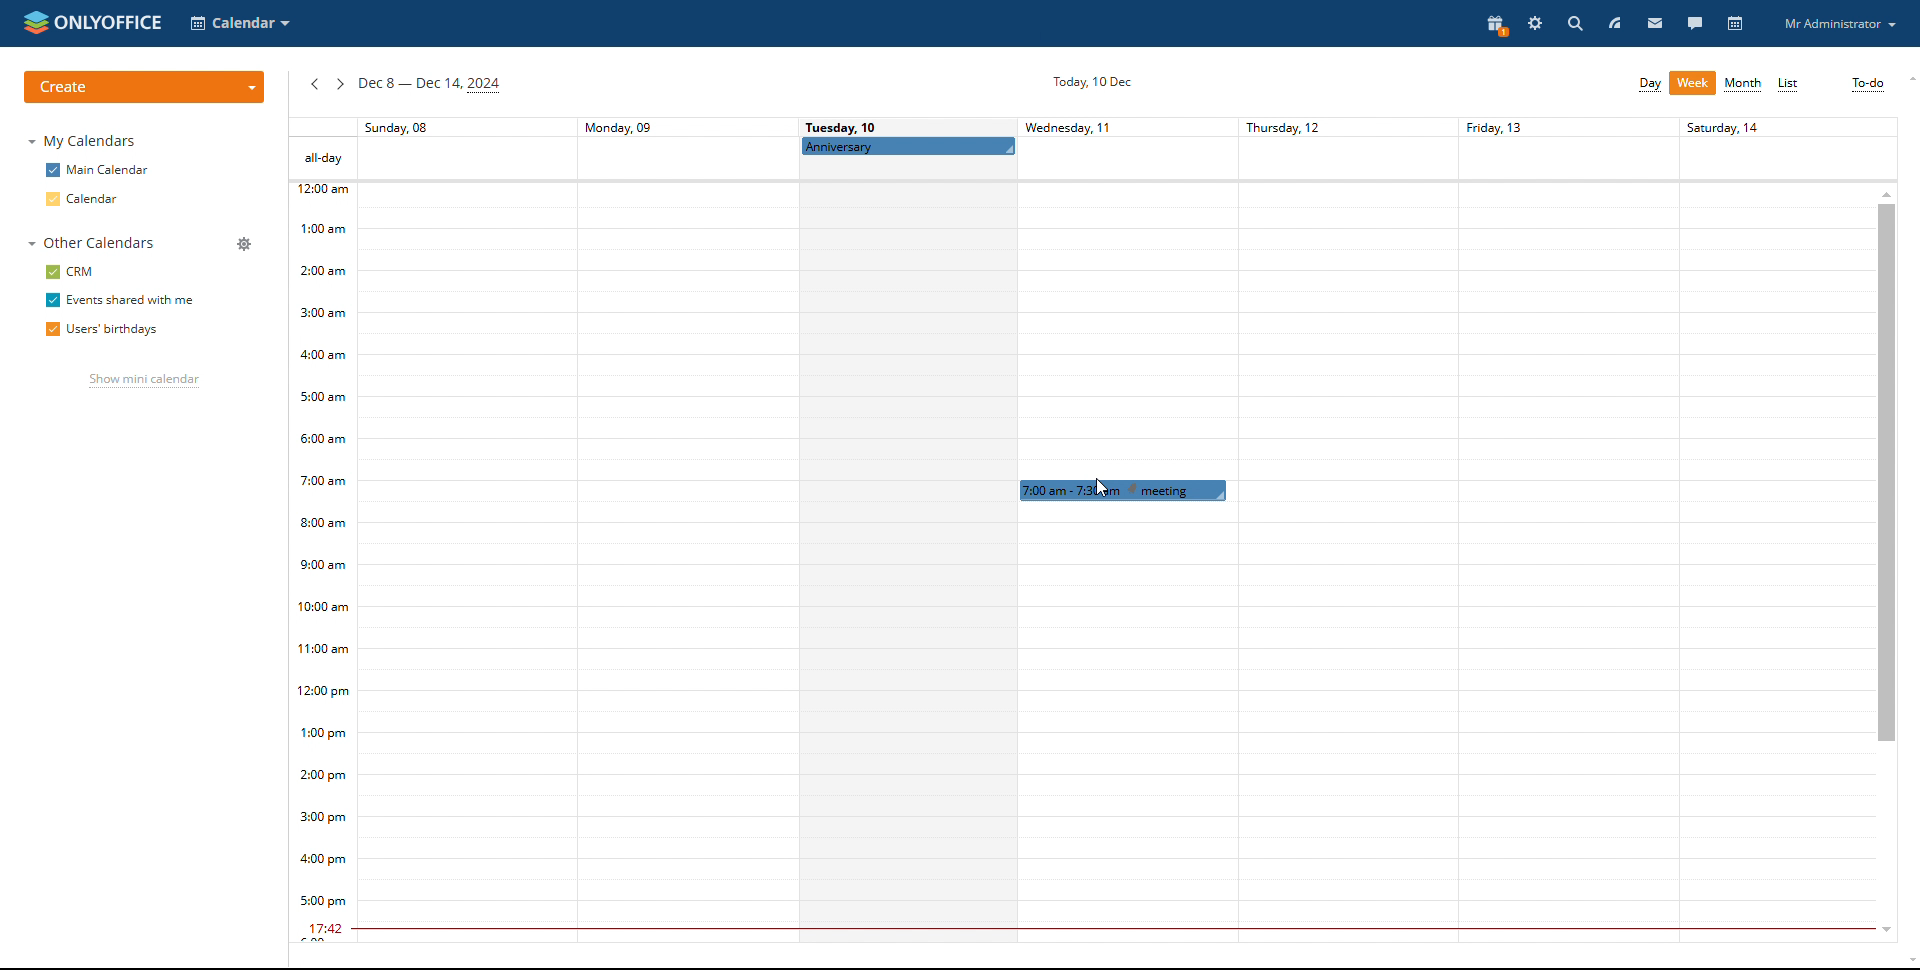  What do you see at coordinates (340, 85) in the screenshot?
I see `next week` at bounding box center [340, 85].